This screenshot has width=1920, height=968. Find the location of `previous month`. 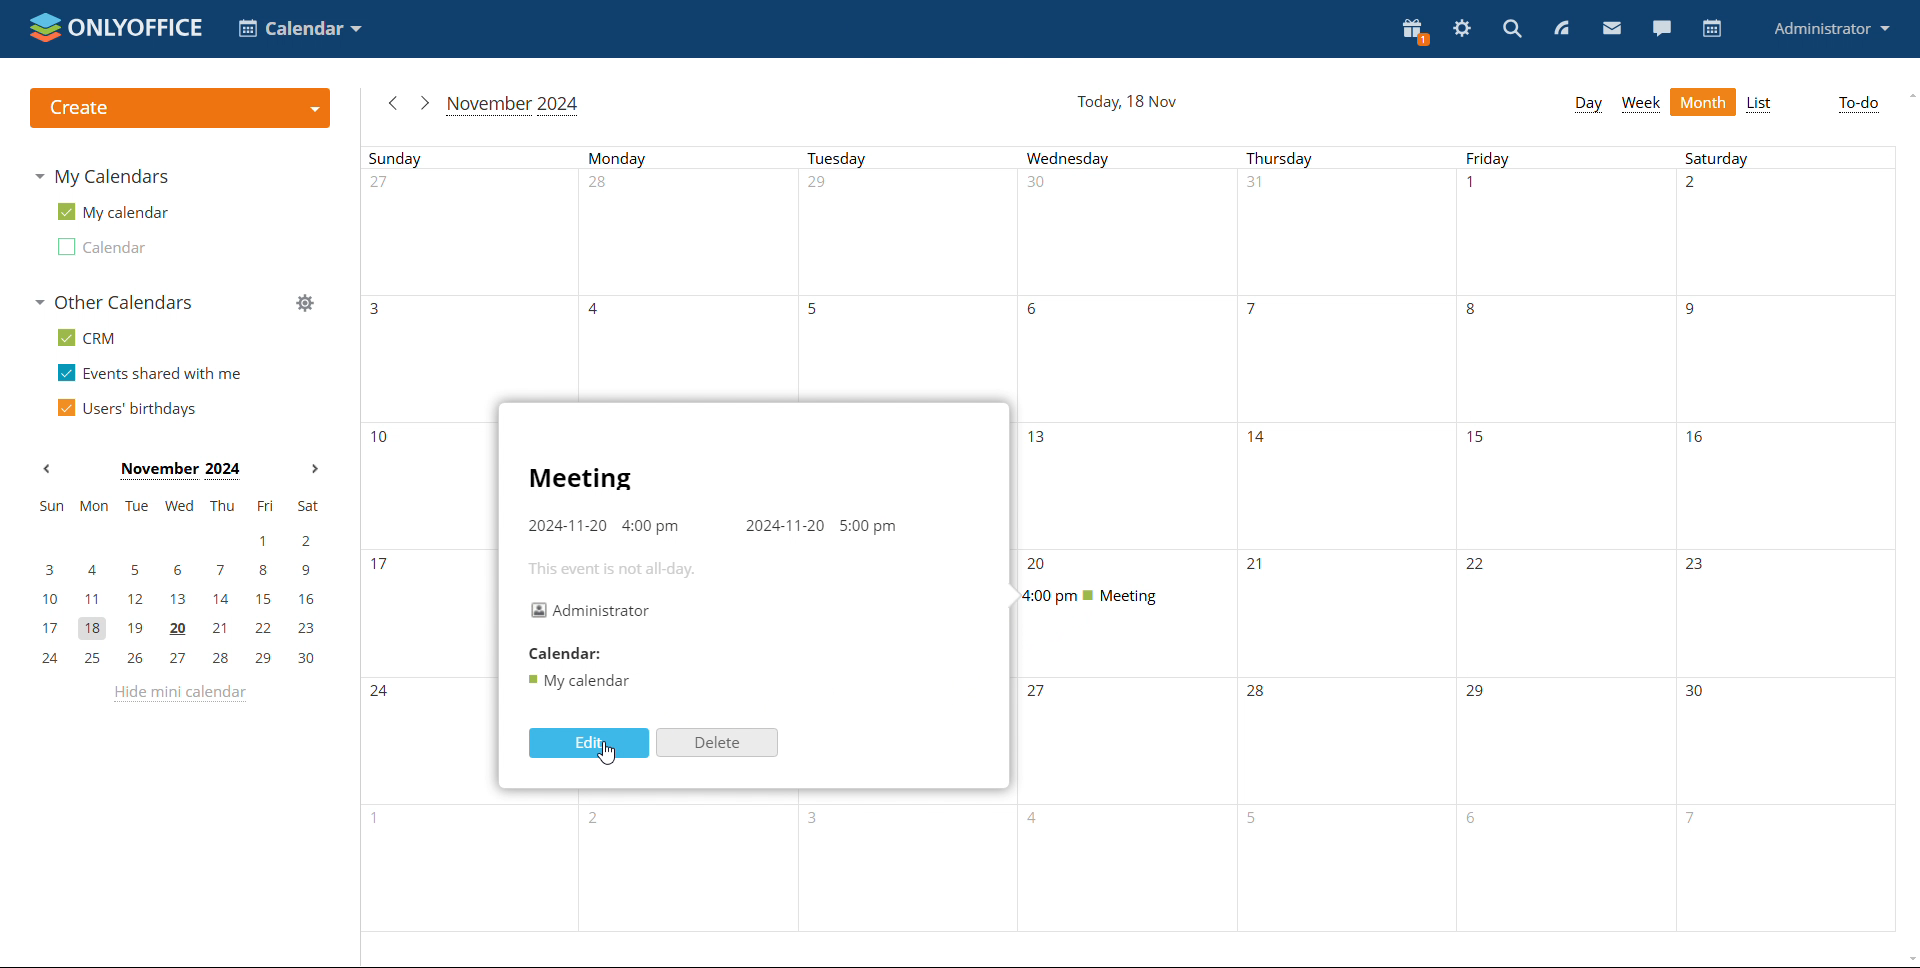

previous month is located at coordinates (46, 469).